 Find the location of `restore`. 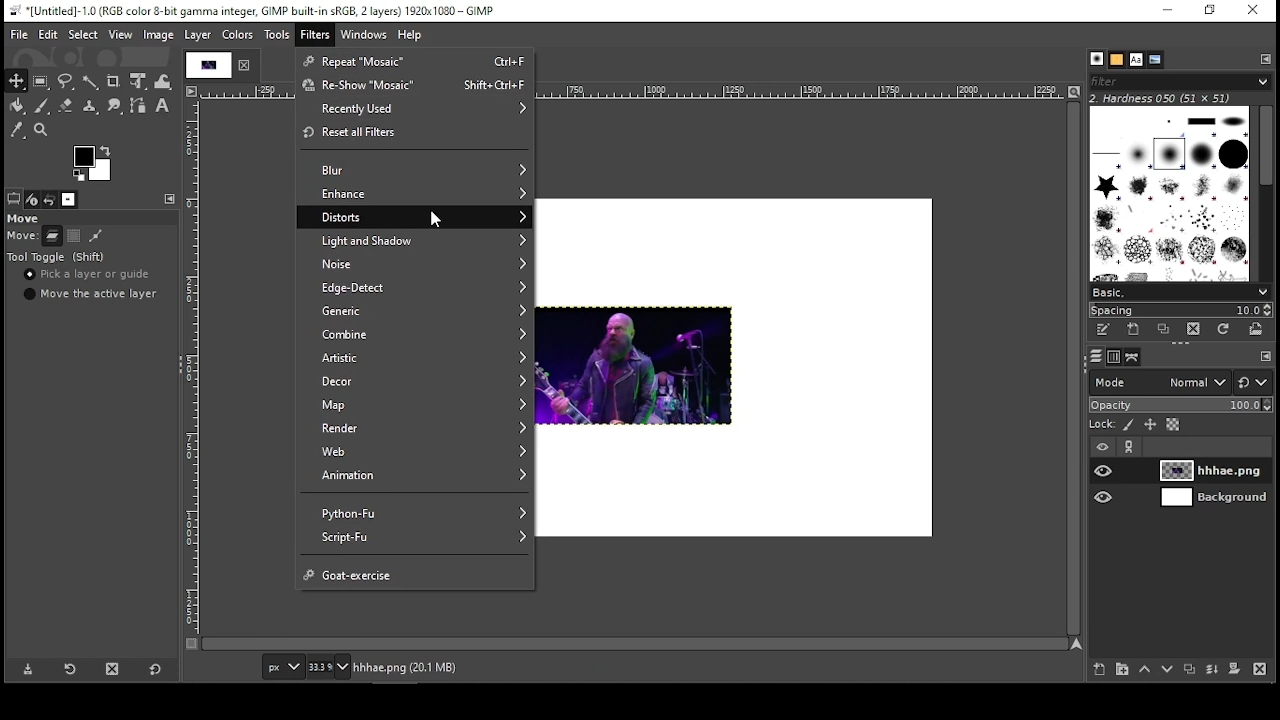

restore is located at coordinates (1211, 10).